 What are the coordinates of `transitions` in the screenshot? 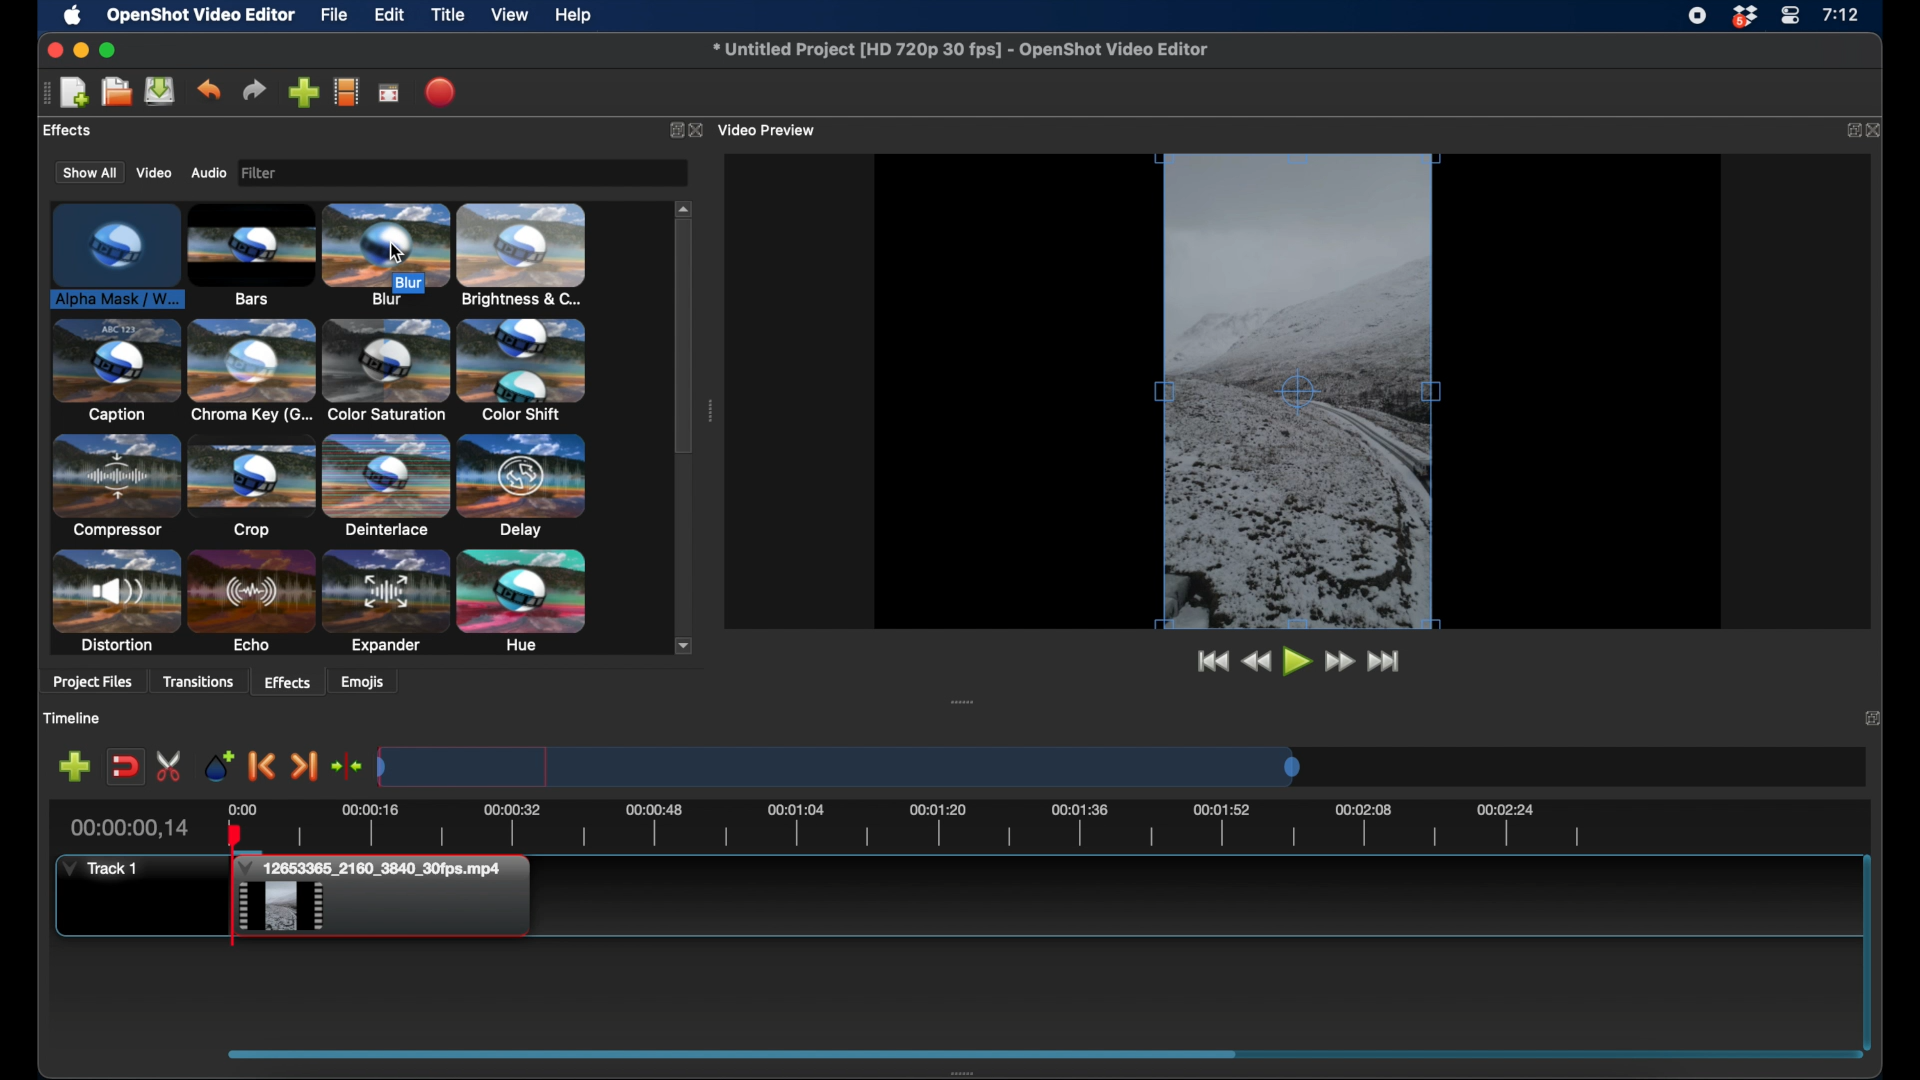 It's located at (198, 682).